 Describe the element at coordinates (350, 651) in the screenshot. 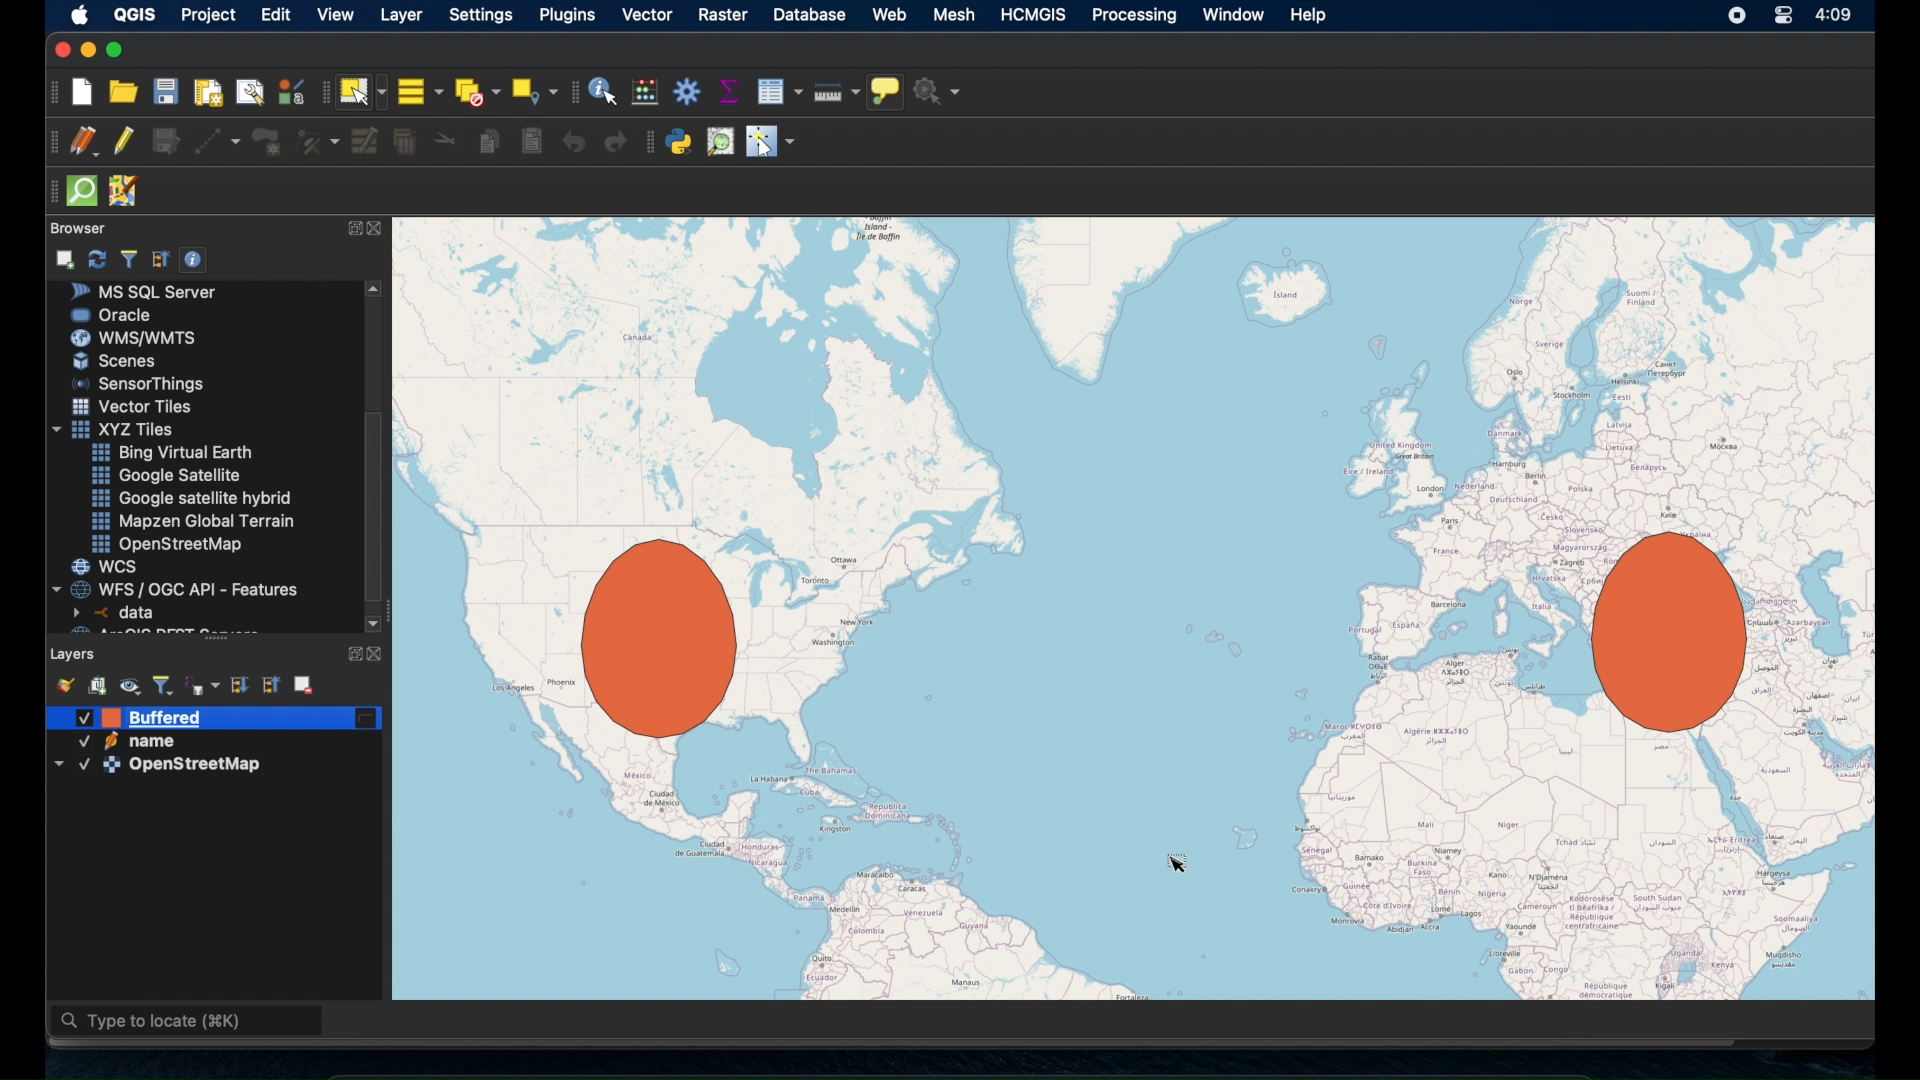

I see `expand` at that location.